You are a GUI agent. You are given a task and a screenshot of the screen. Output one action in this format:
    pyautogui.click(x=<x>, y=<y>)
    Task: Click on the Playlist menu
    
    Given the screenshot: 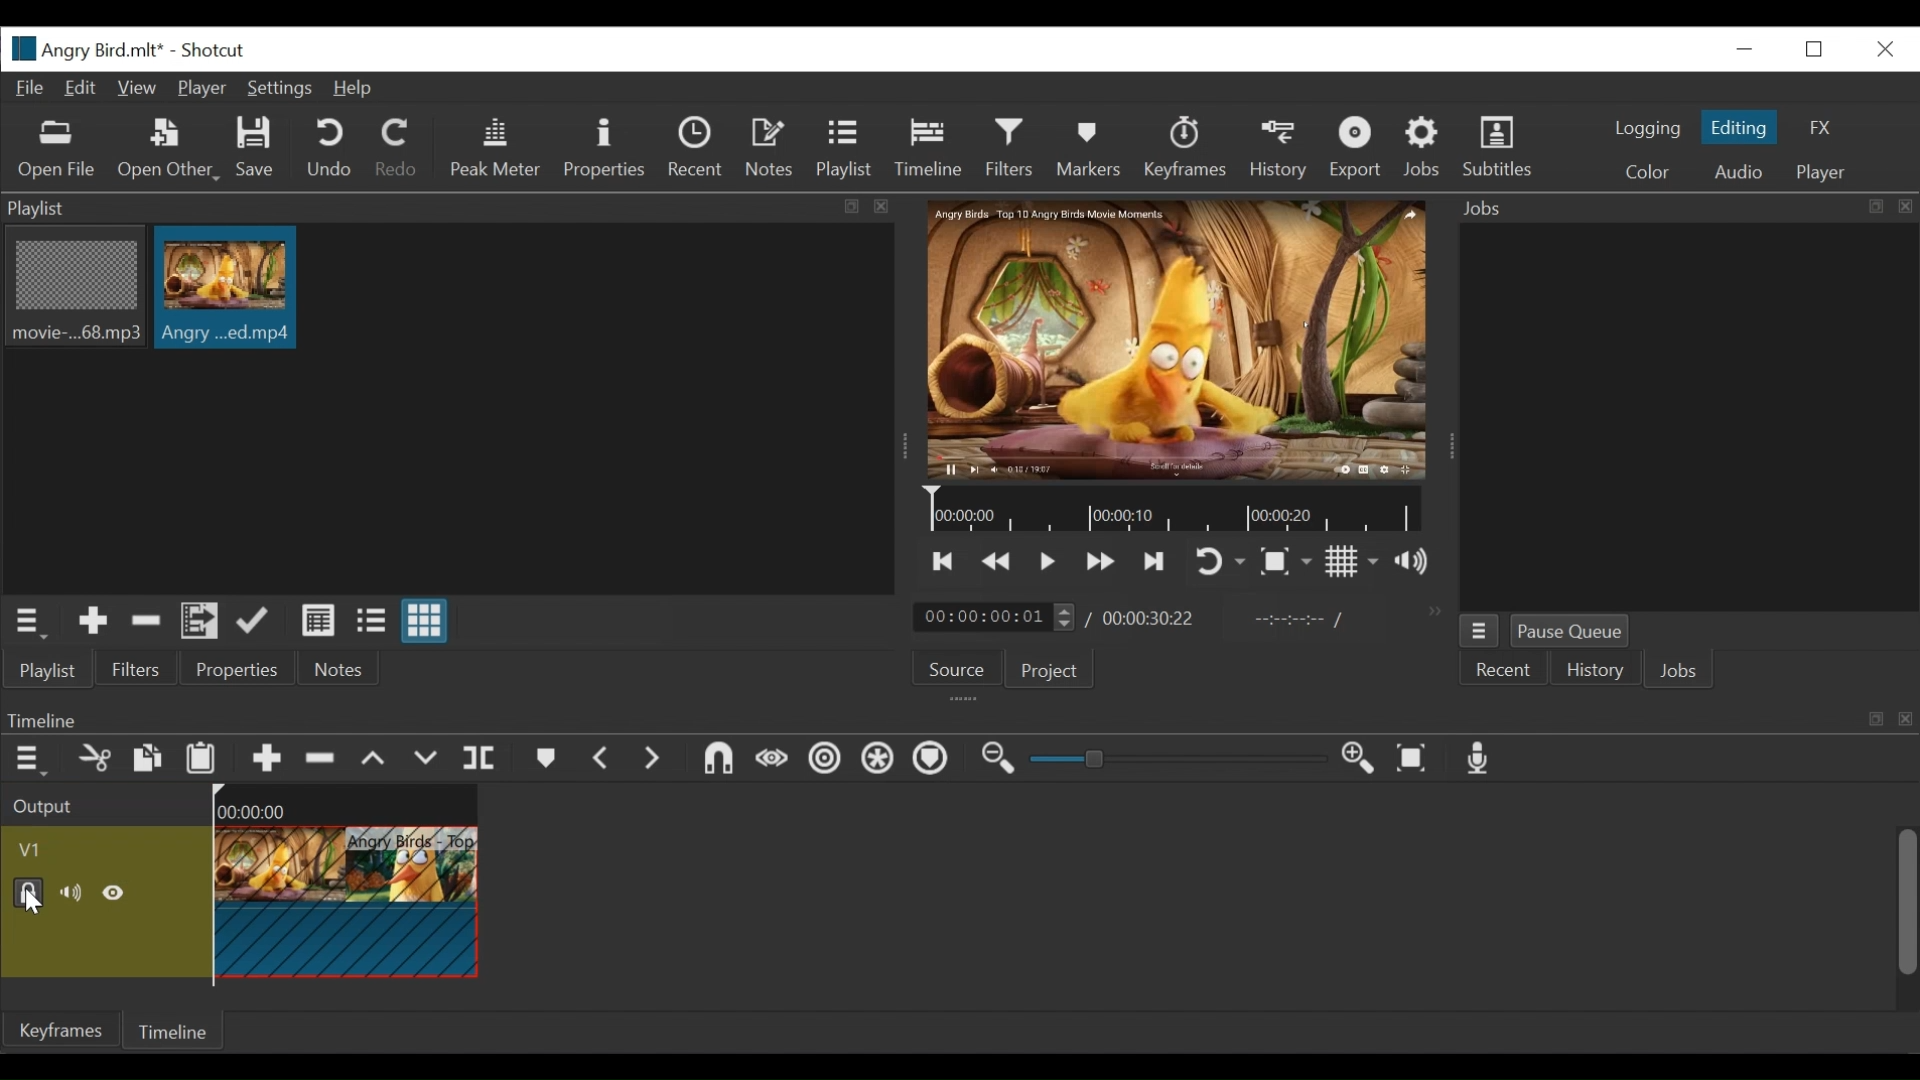 What is the action you would take?
    pyautogui.click(x=31, y=624)
    